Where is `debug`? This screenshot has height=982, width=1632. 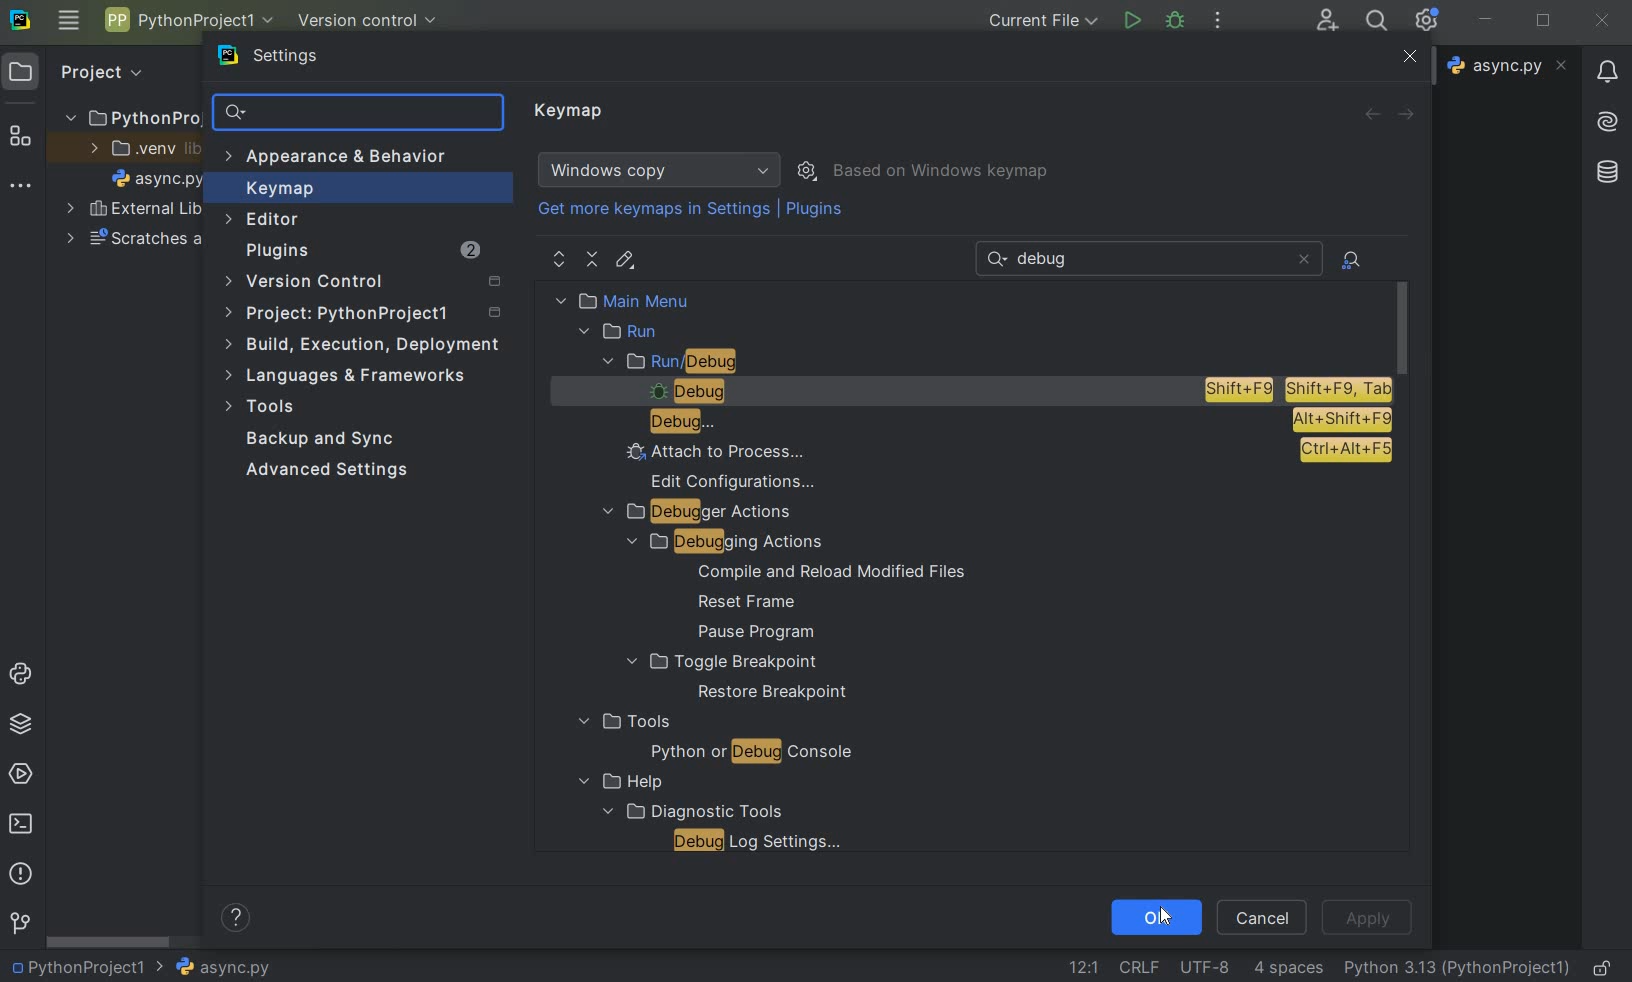 debug is located at coordinates (1008, 422).